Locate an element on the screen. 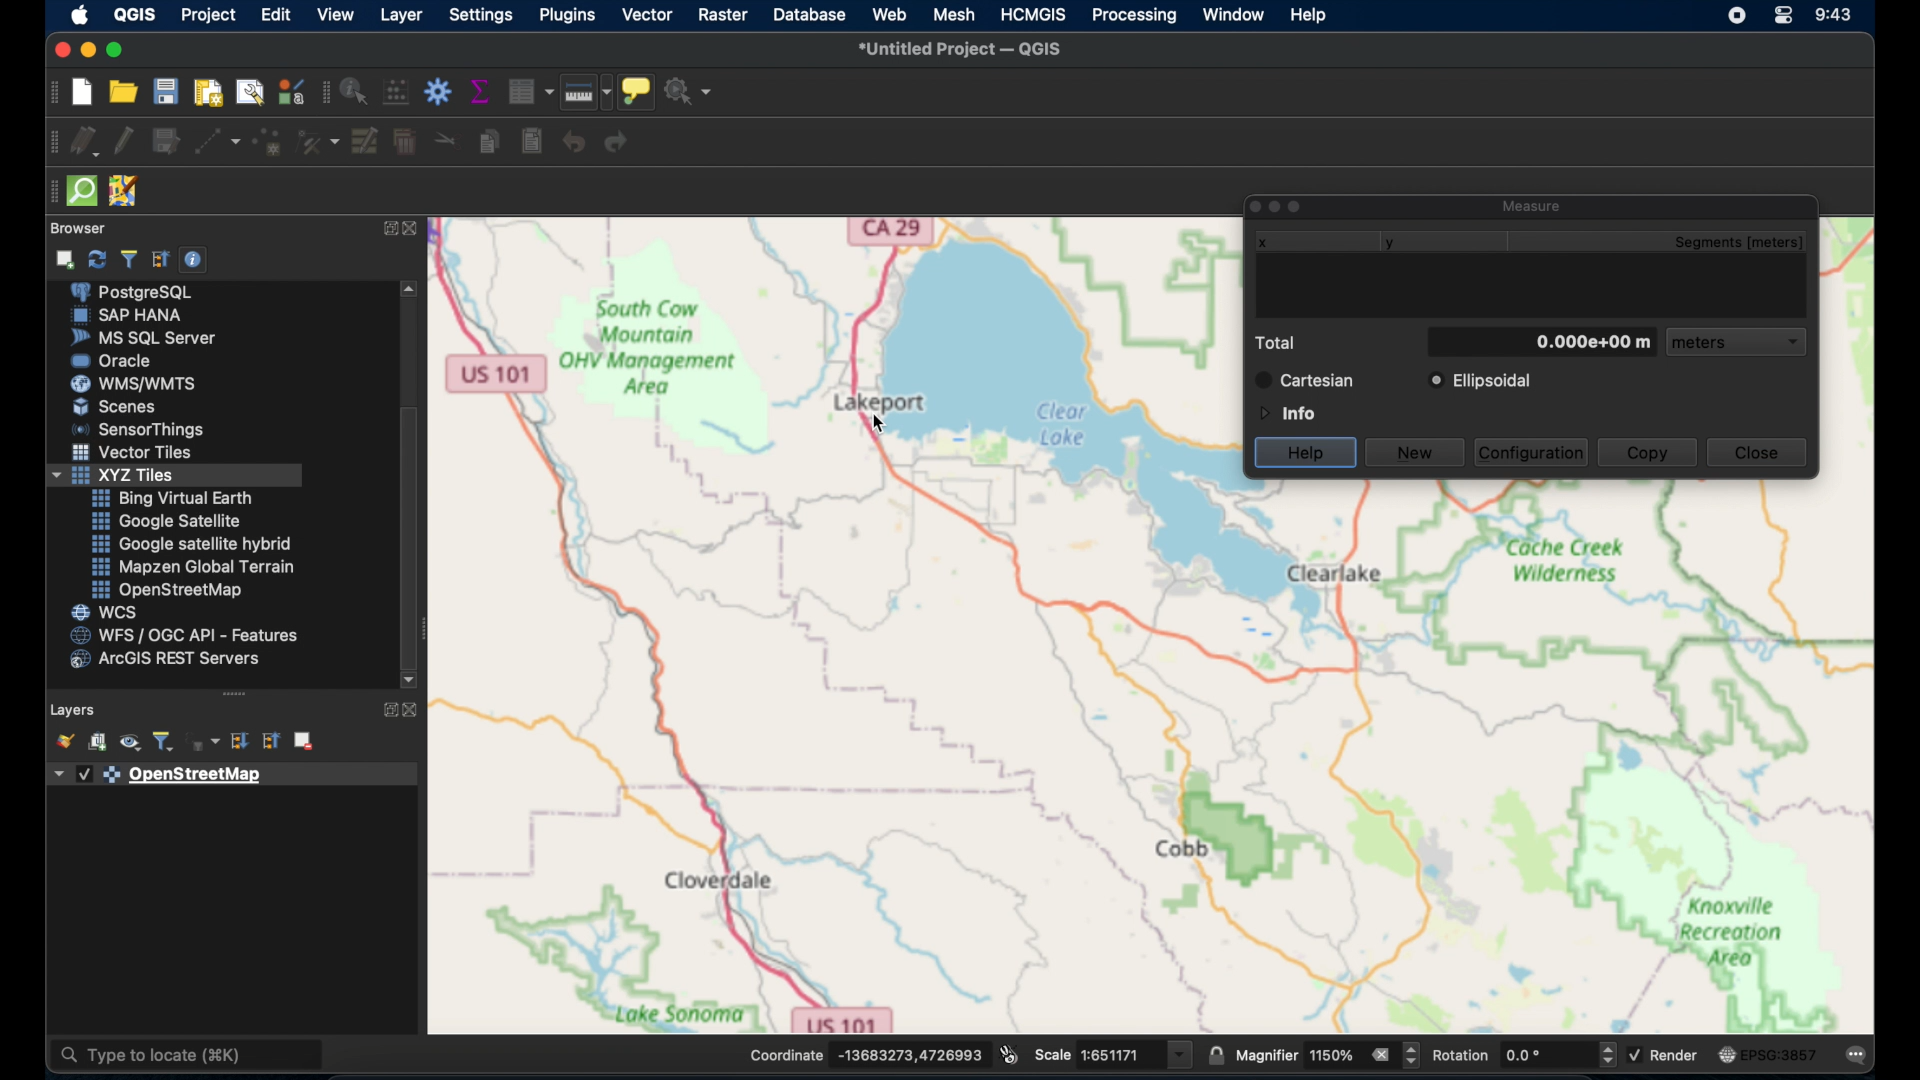 The height and width of the screenshot is (1080, 1920). render is located at coordinates (1669, 1058).